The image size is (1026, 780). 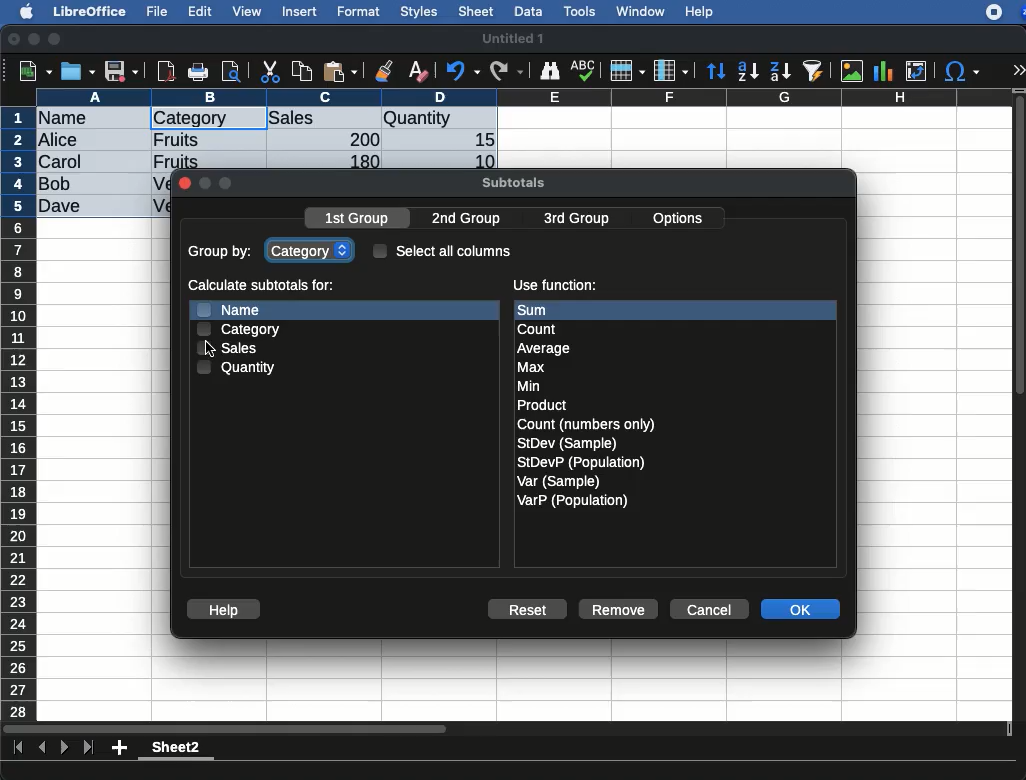 What do you see at coordinates (122, 73) in the screenshot?
I see `save` at bounding box center [122, 73].